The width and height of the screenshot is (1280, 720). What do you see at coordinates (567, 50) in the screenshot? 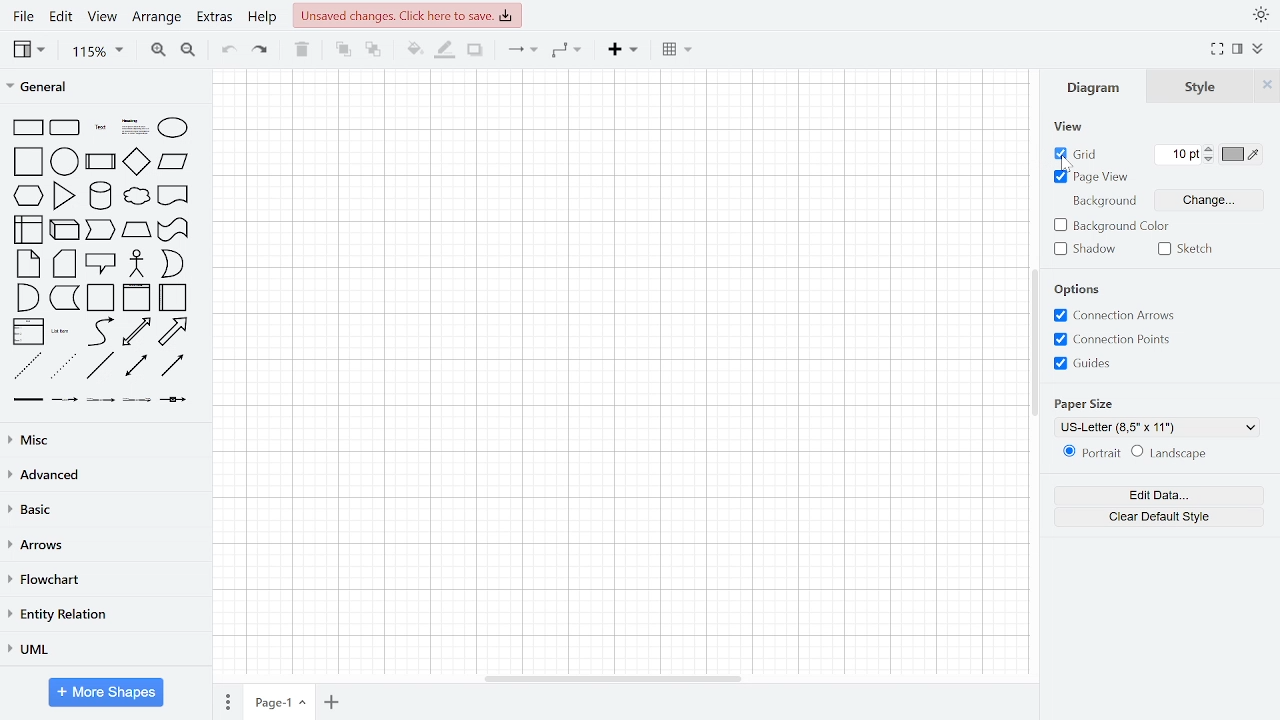
I see `waypoints` at bounding box center [567, 50].